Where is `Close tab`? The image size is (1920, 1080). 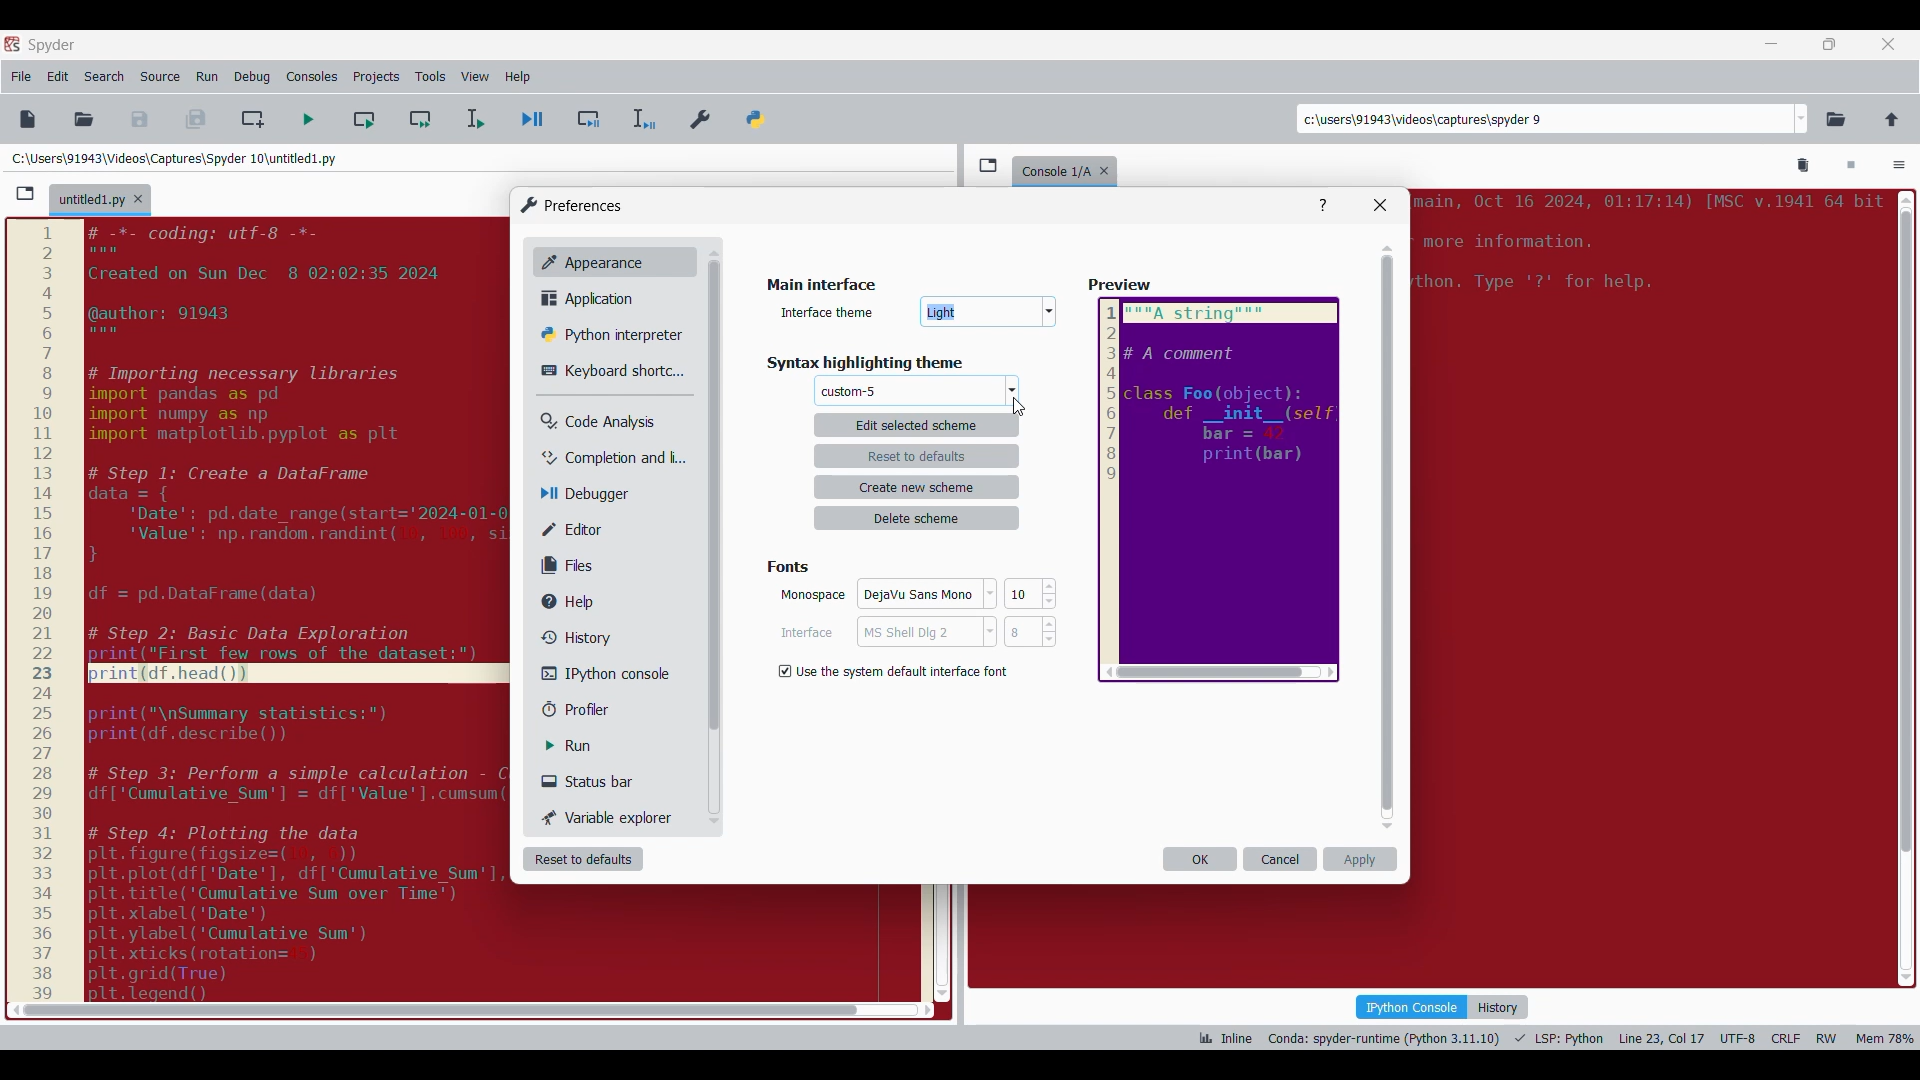 Close tab is located at coordinates (138, 199).